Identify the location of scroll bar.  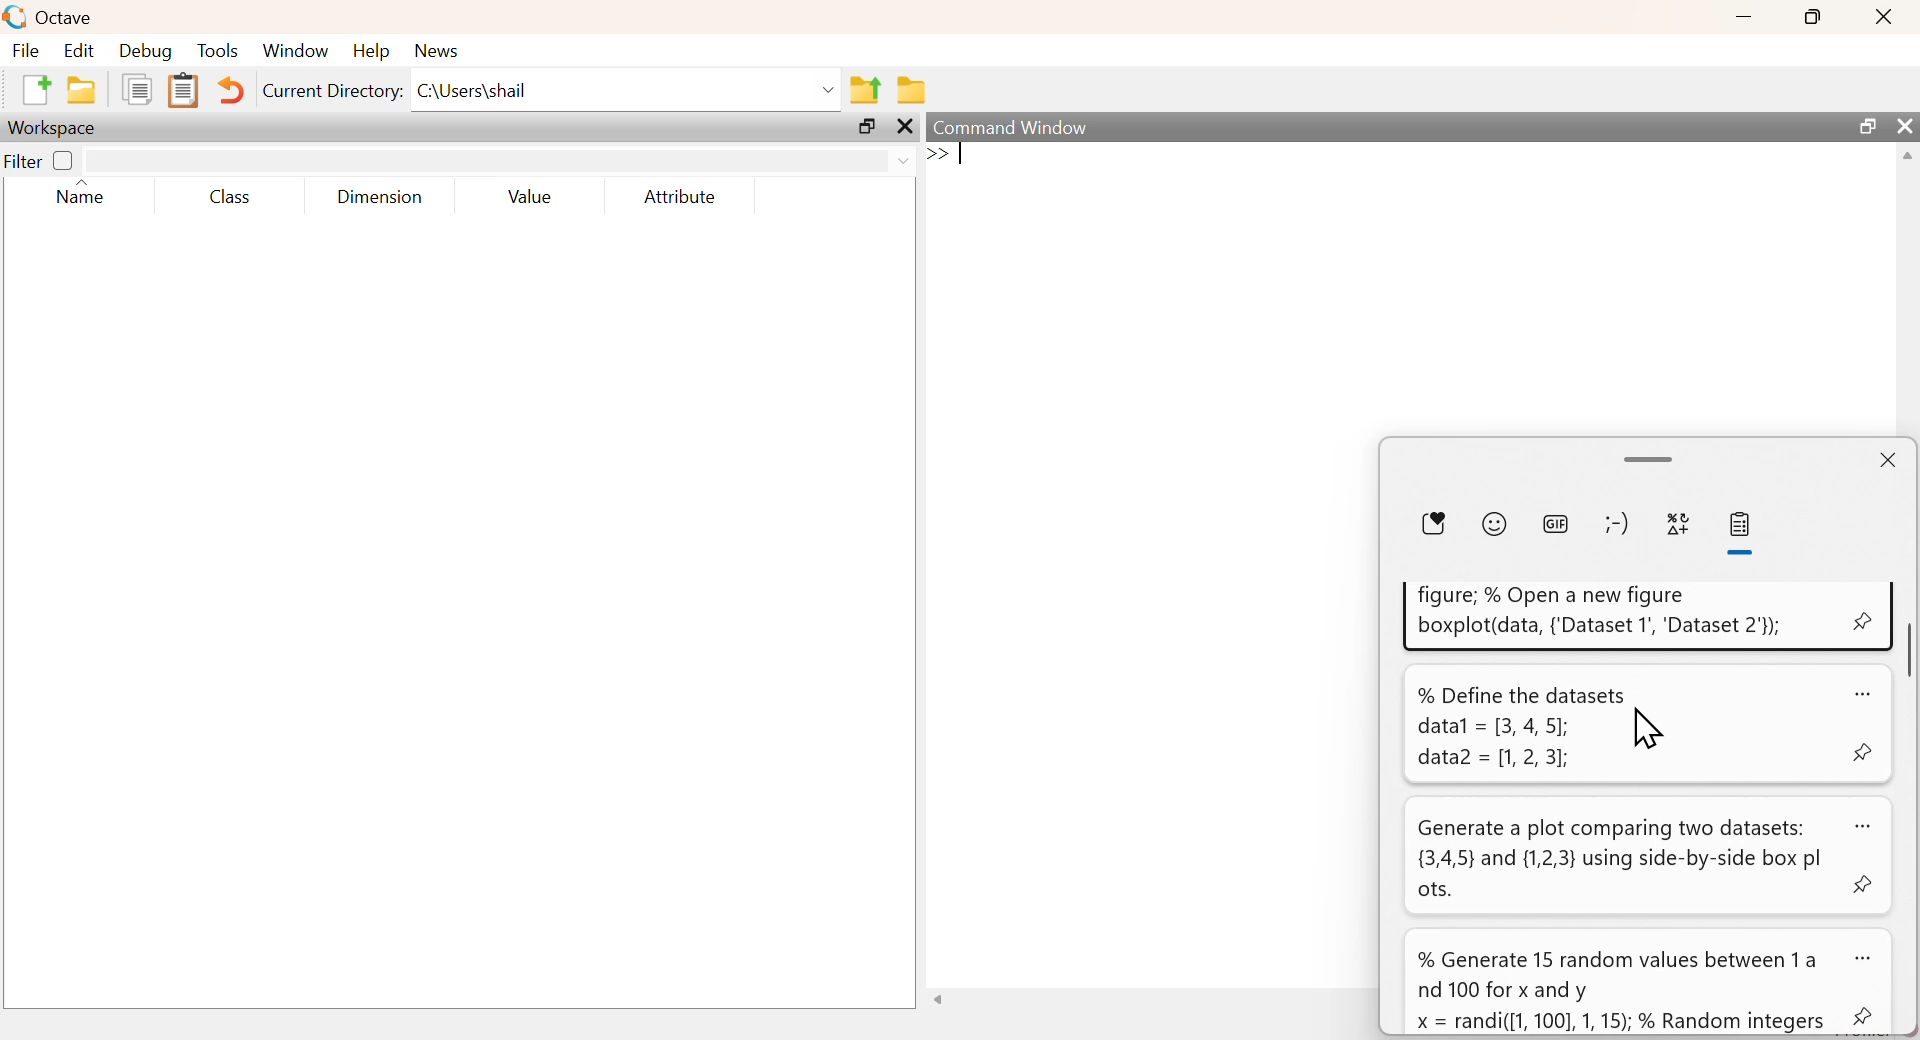
(1649, 456).